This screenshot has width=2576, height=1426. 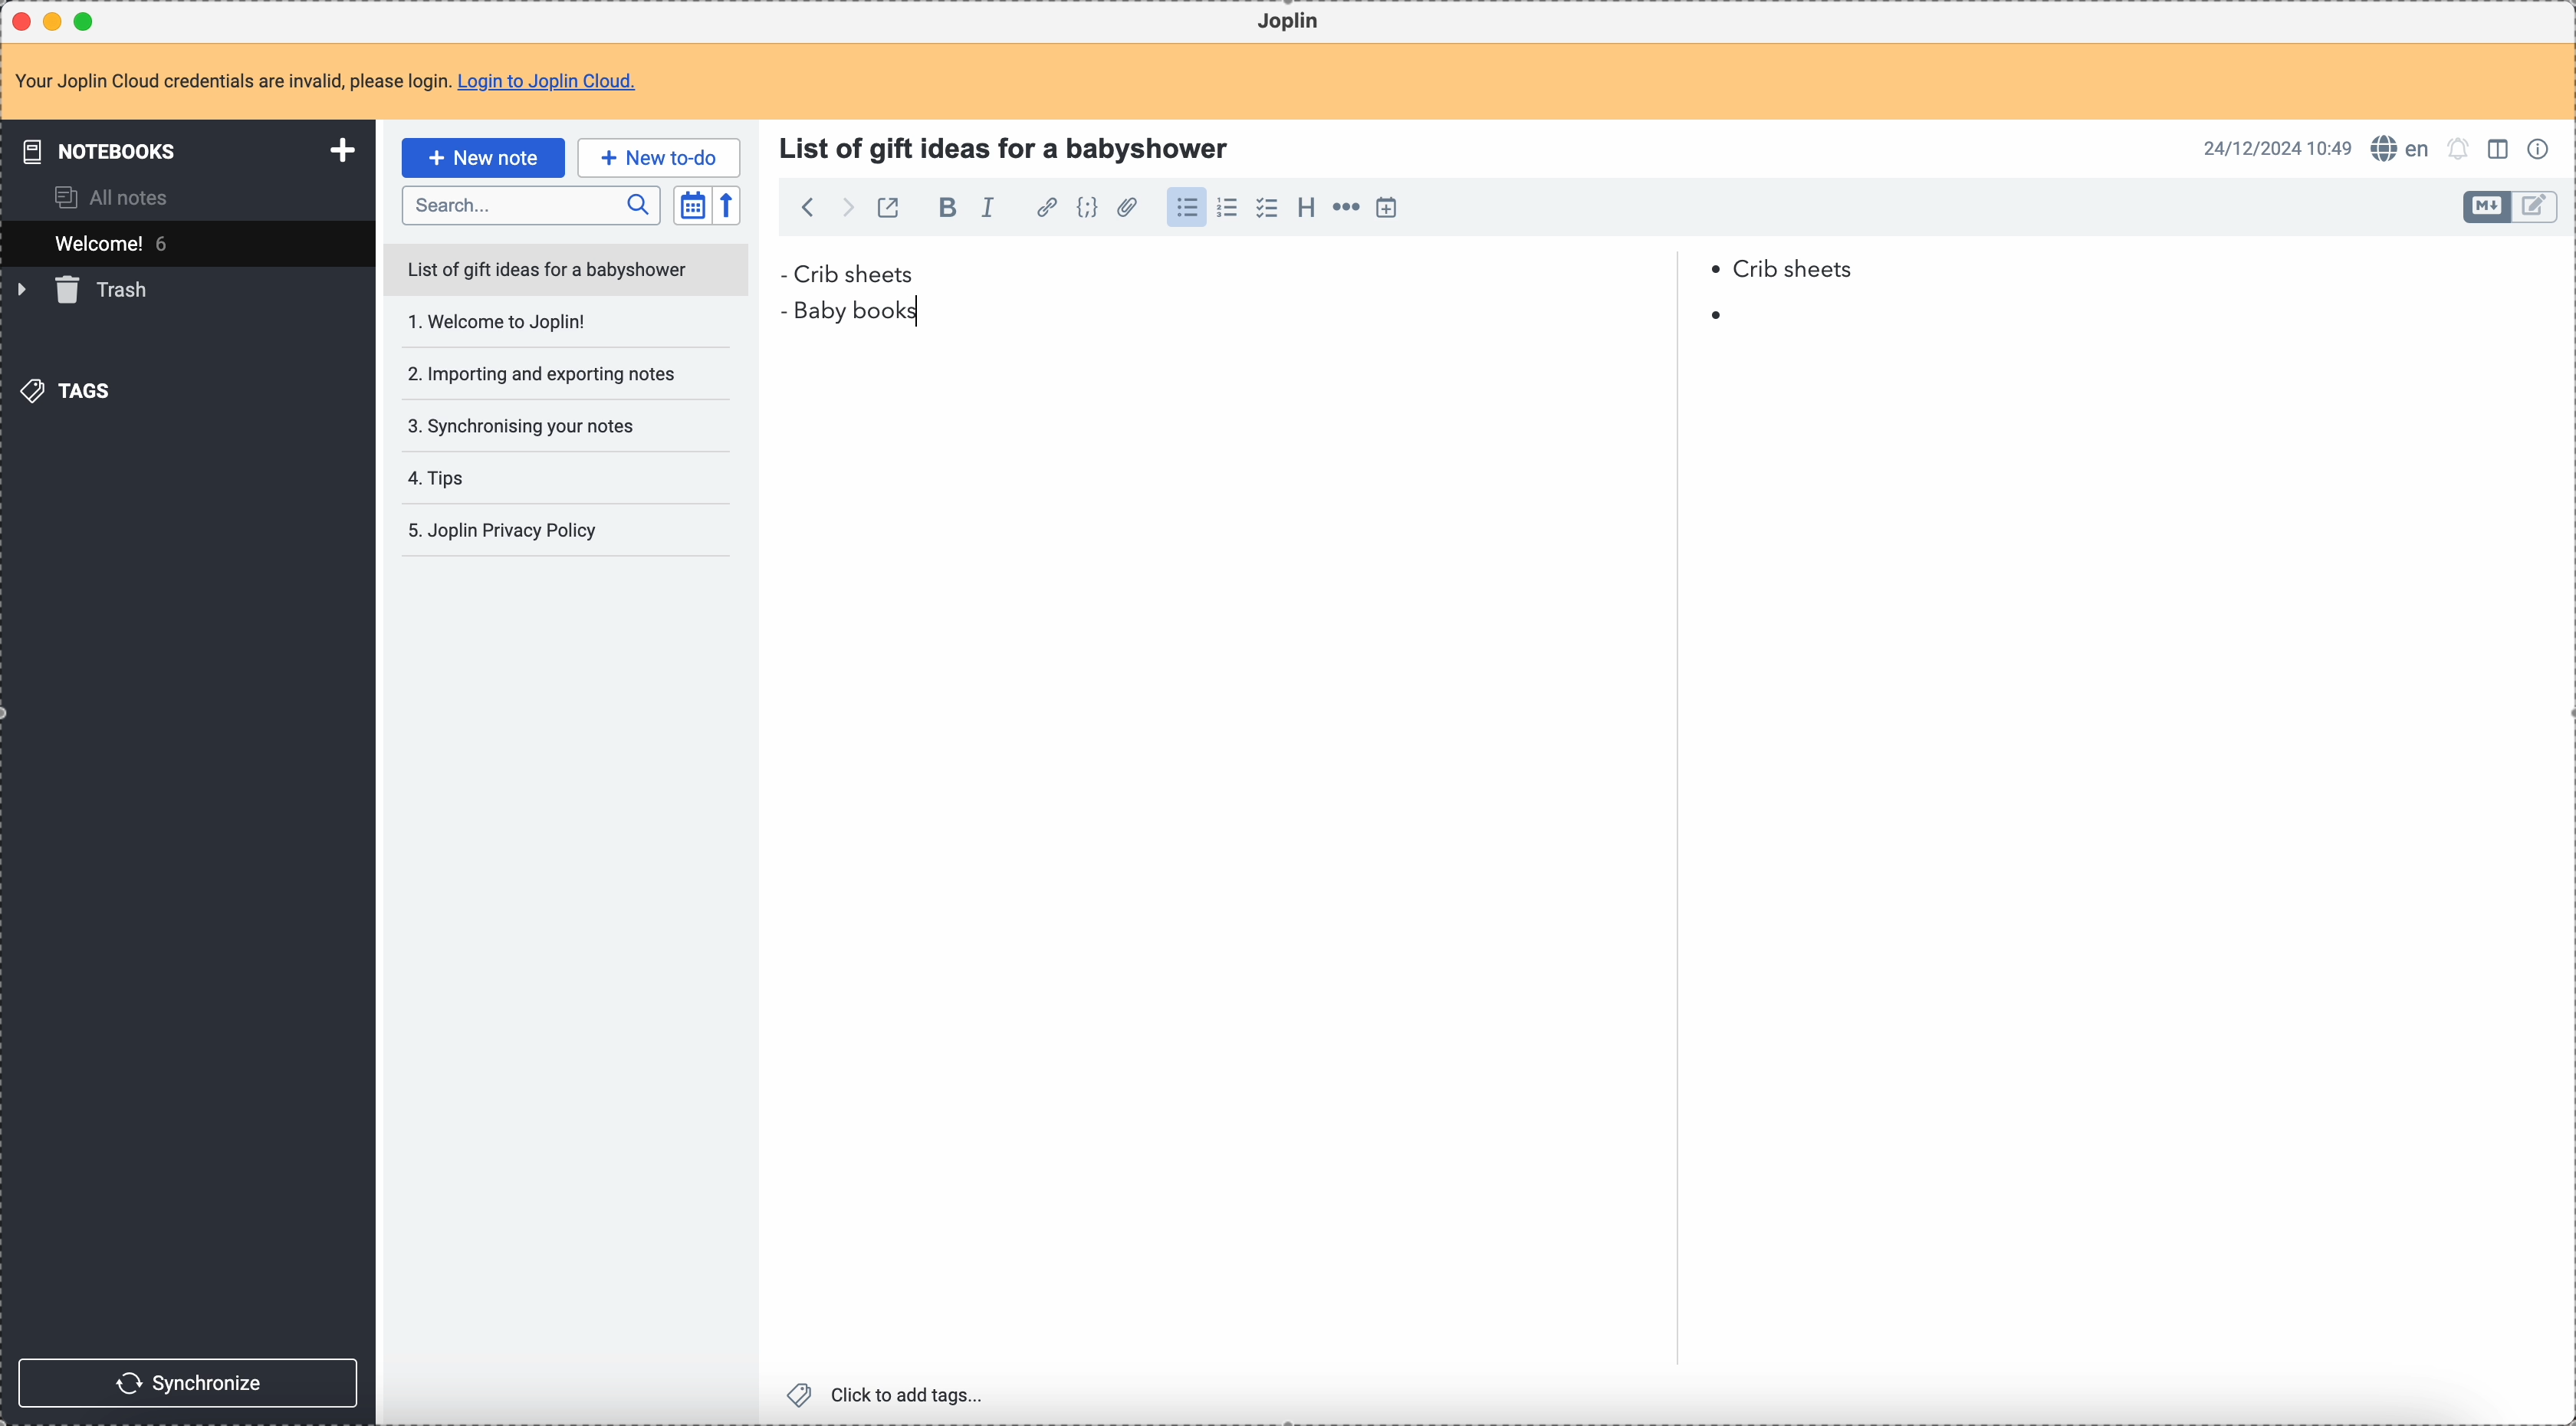 What do you see at coordinates (1232, 209) in the screenshot?
I see `numbered list` at bounding box center [1232, 209].